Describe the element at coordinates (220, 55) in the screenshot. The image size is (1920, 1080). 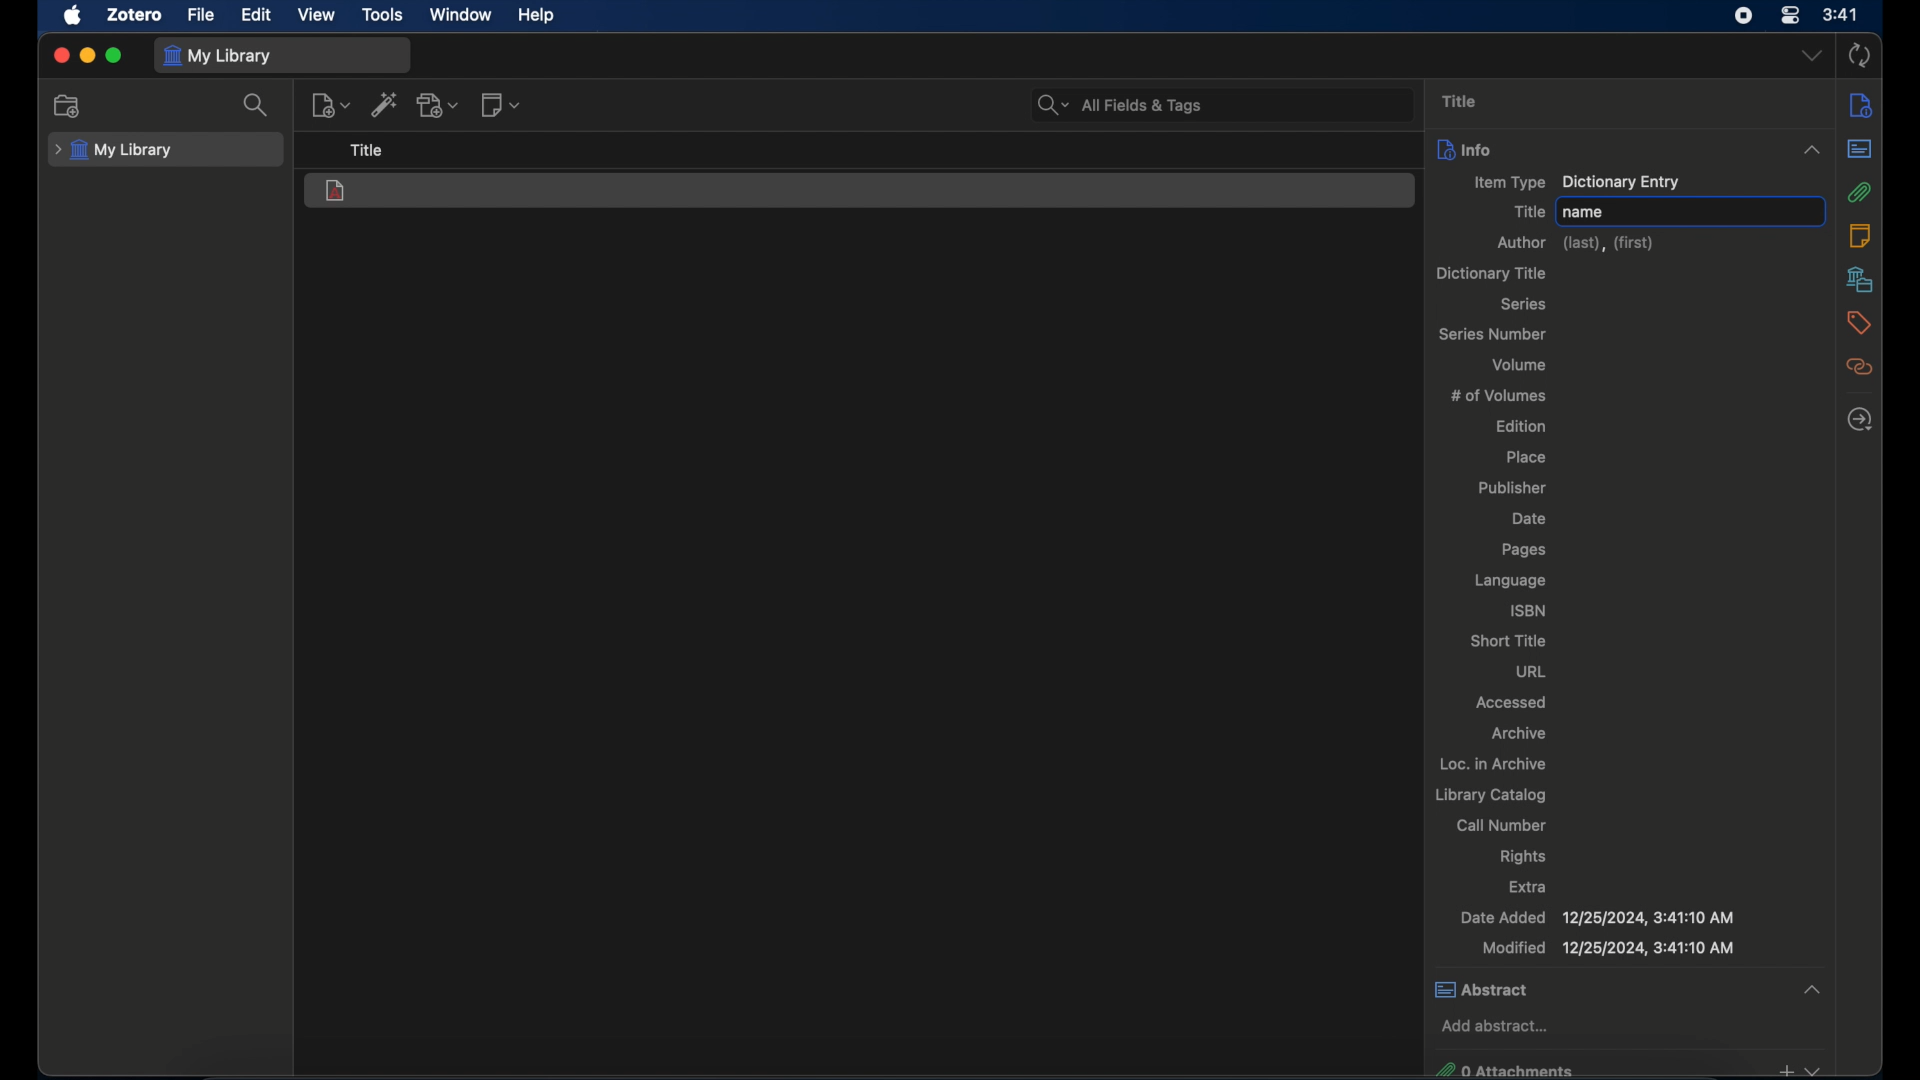
I see `my library` at that location.